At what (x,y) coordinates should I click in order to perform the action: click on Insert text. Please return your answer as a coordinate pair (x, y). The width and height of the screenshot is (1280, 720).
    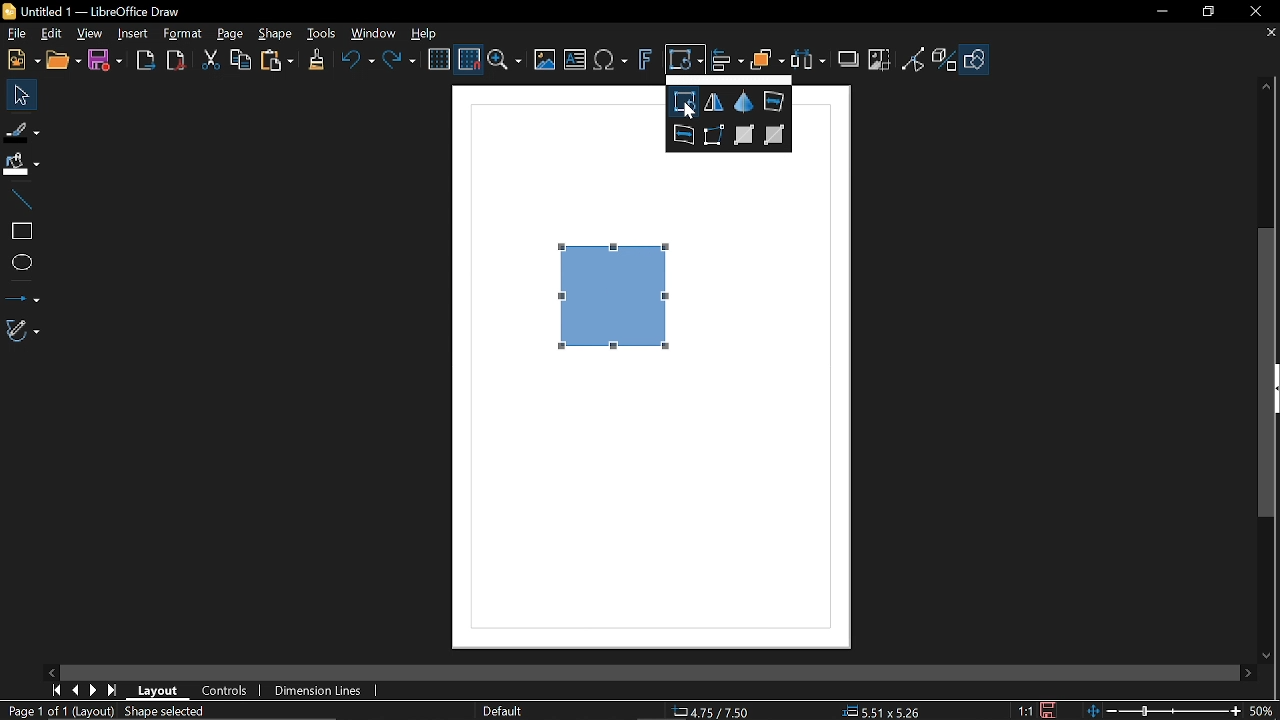
    Looking at the image, I should click on (574, 61).